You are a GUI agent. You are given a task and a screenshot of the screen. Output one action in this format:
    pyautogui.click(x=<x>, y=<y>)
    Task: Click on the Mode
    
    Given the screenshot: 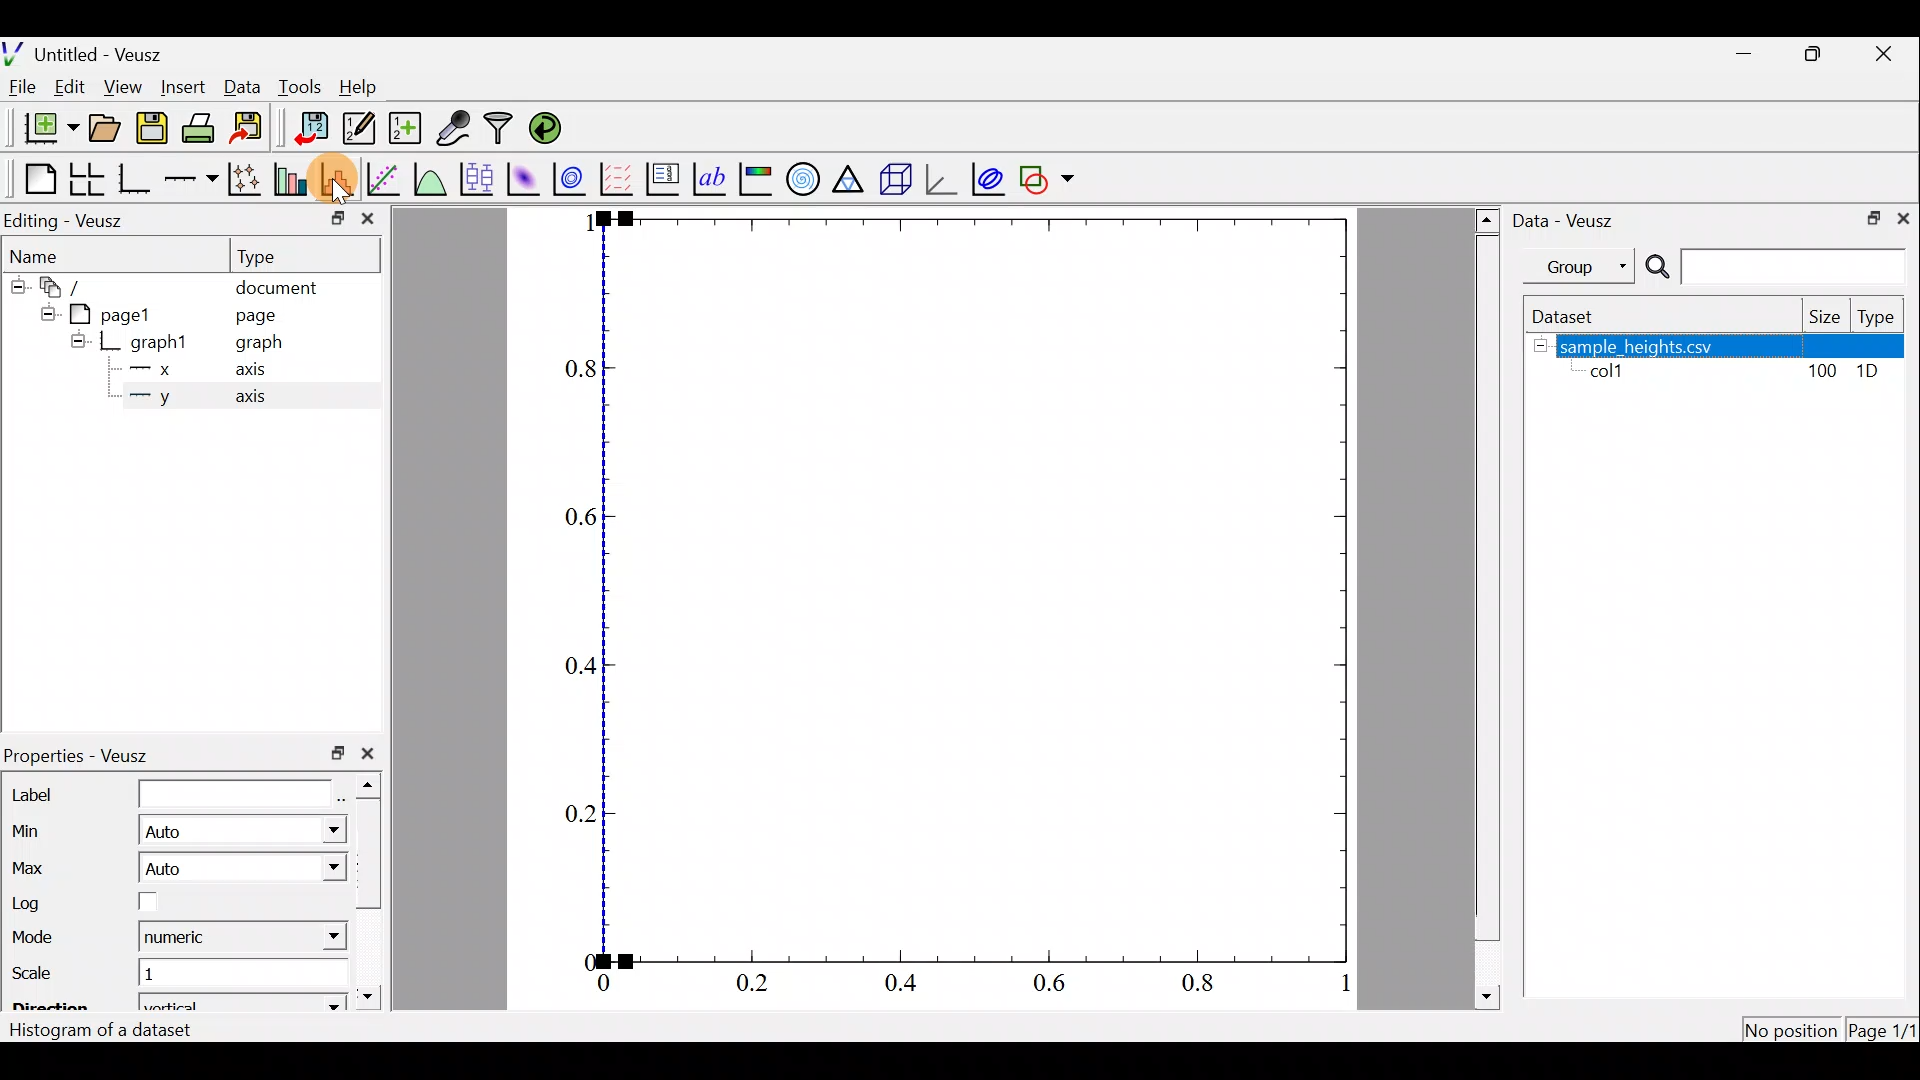 What is the action you would take?
    pyautogui.click(x=46, y=938)
    